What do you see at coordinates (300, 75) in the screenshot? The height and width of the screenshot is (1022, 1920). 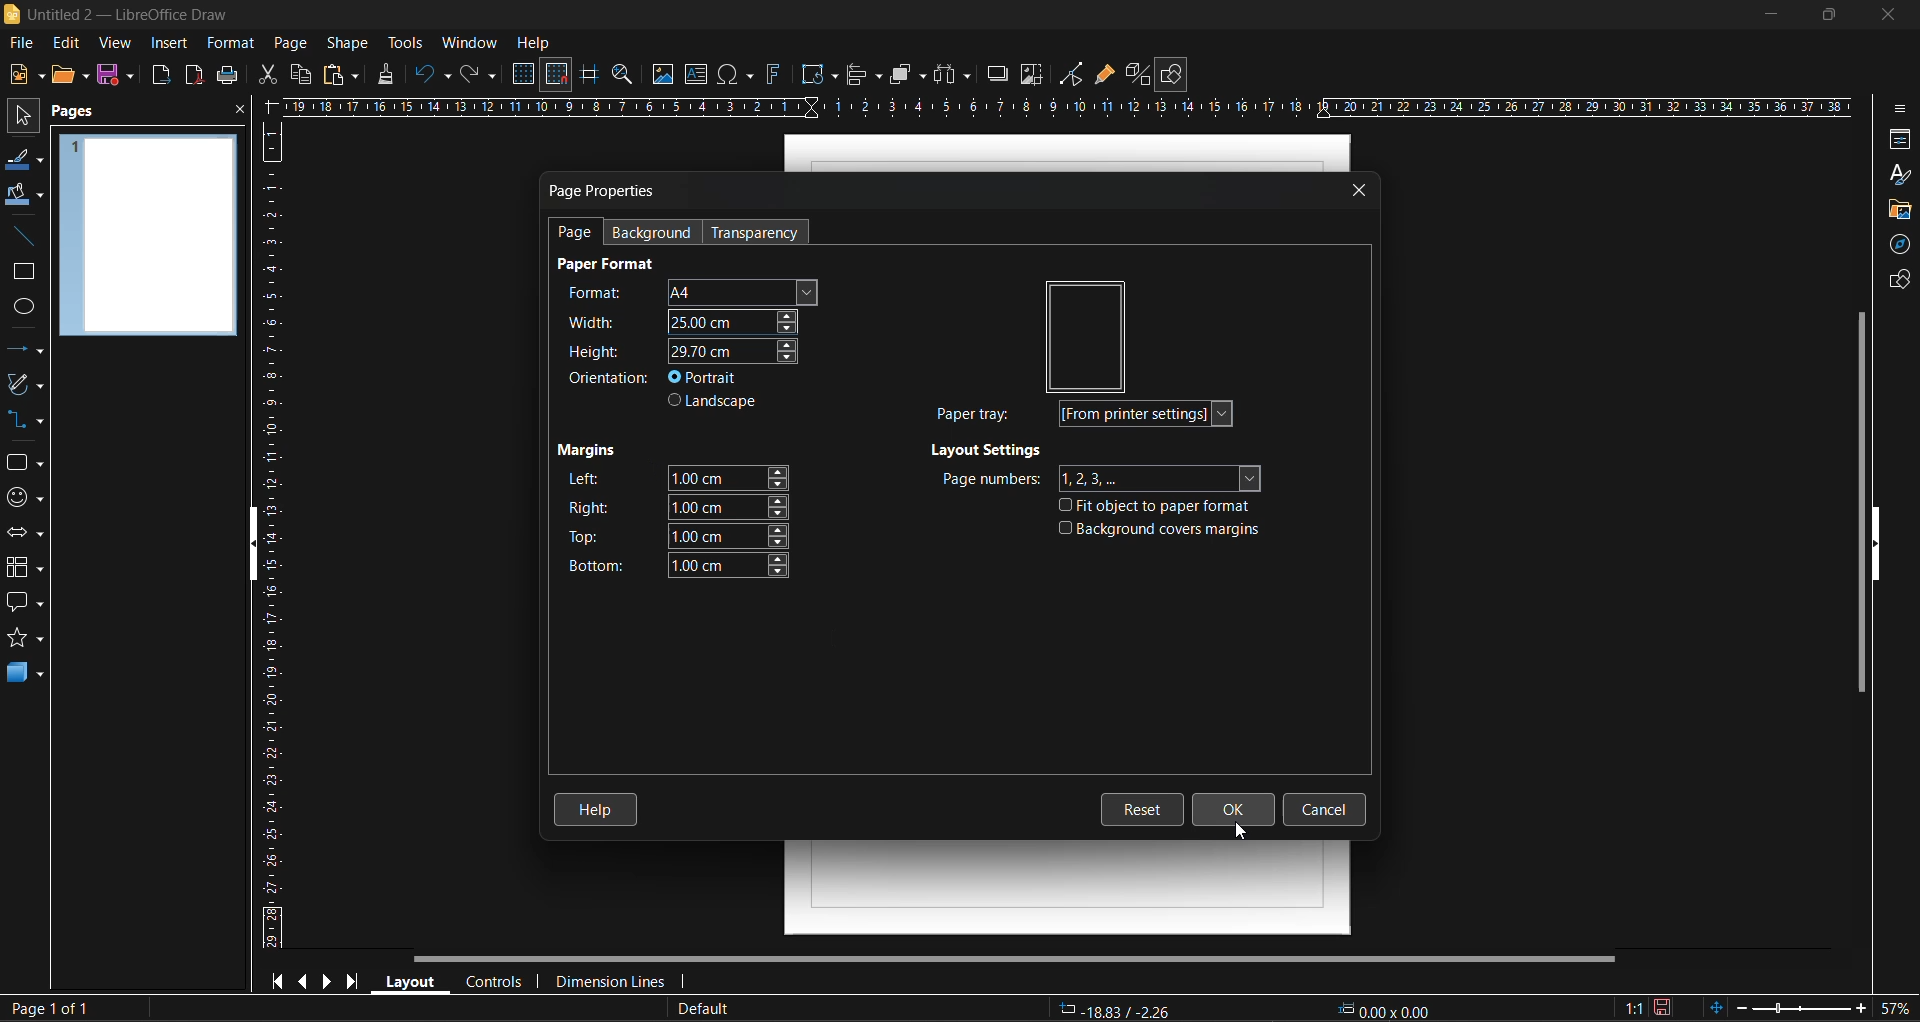 I see `copy` at bounding box center [300, 75].